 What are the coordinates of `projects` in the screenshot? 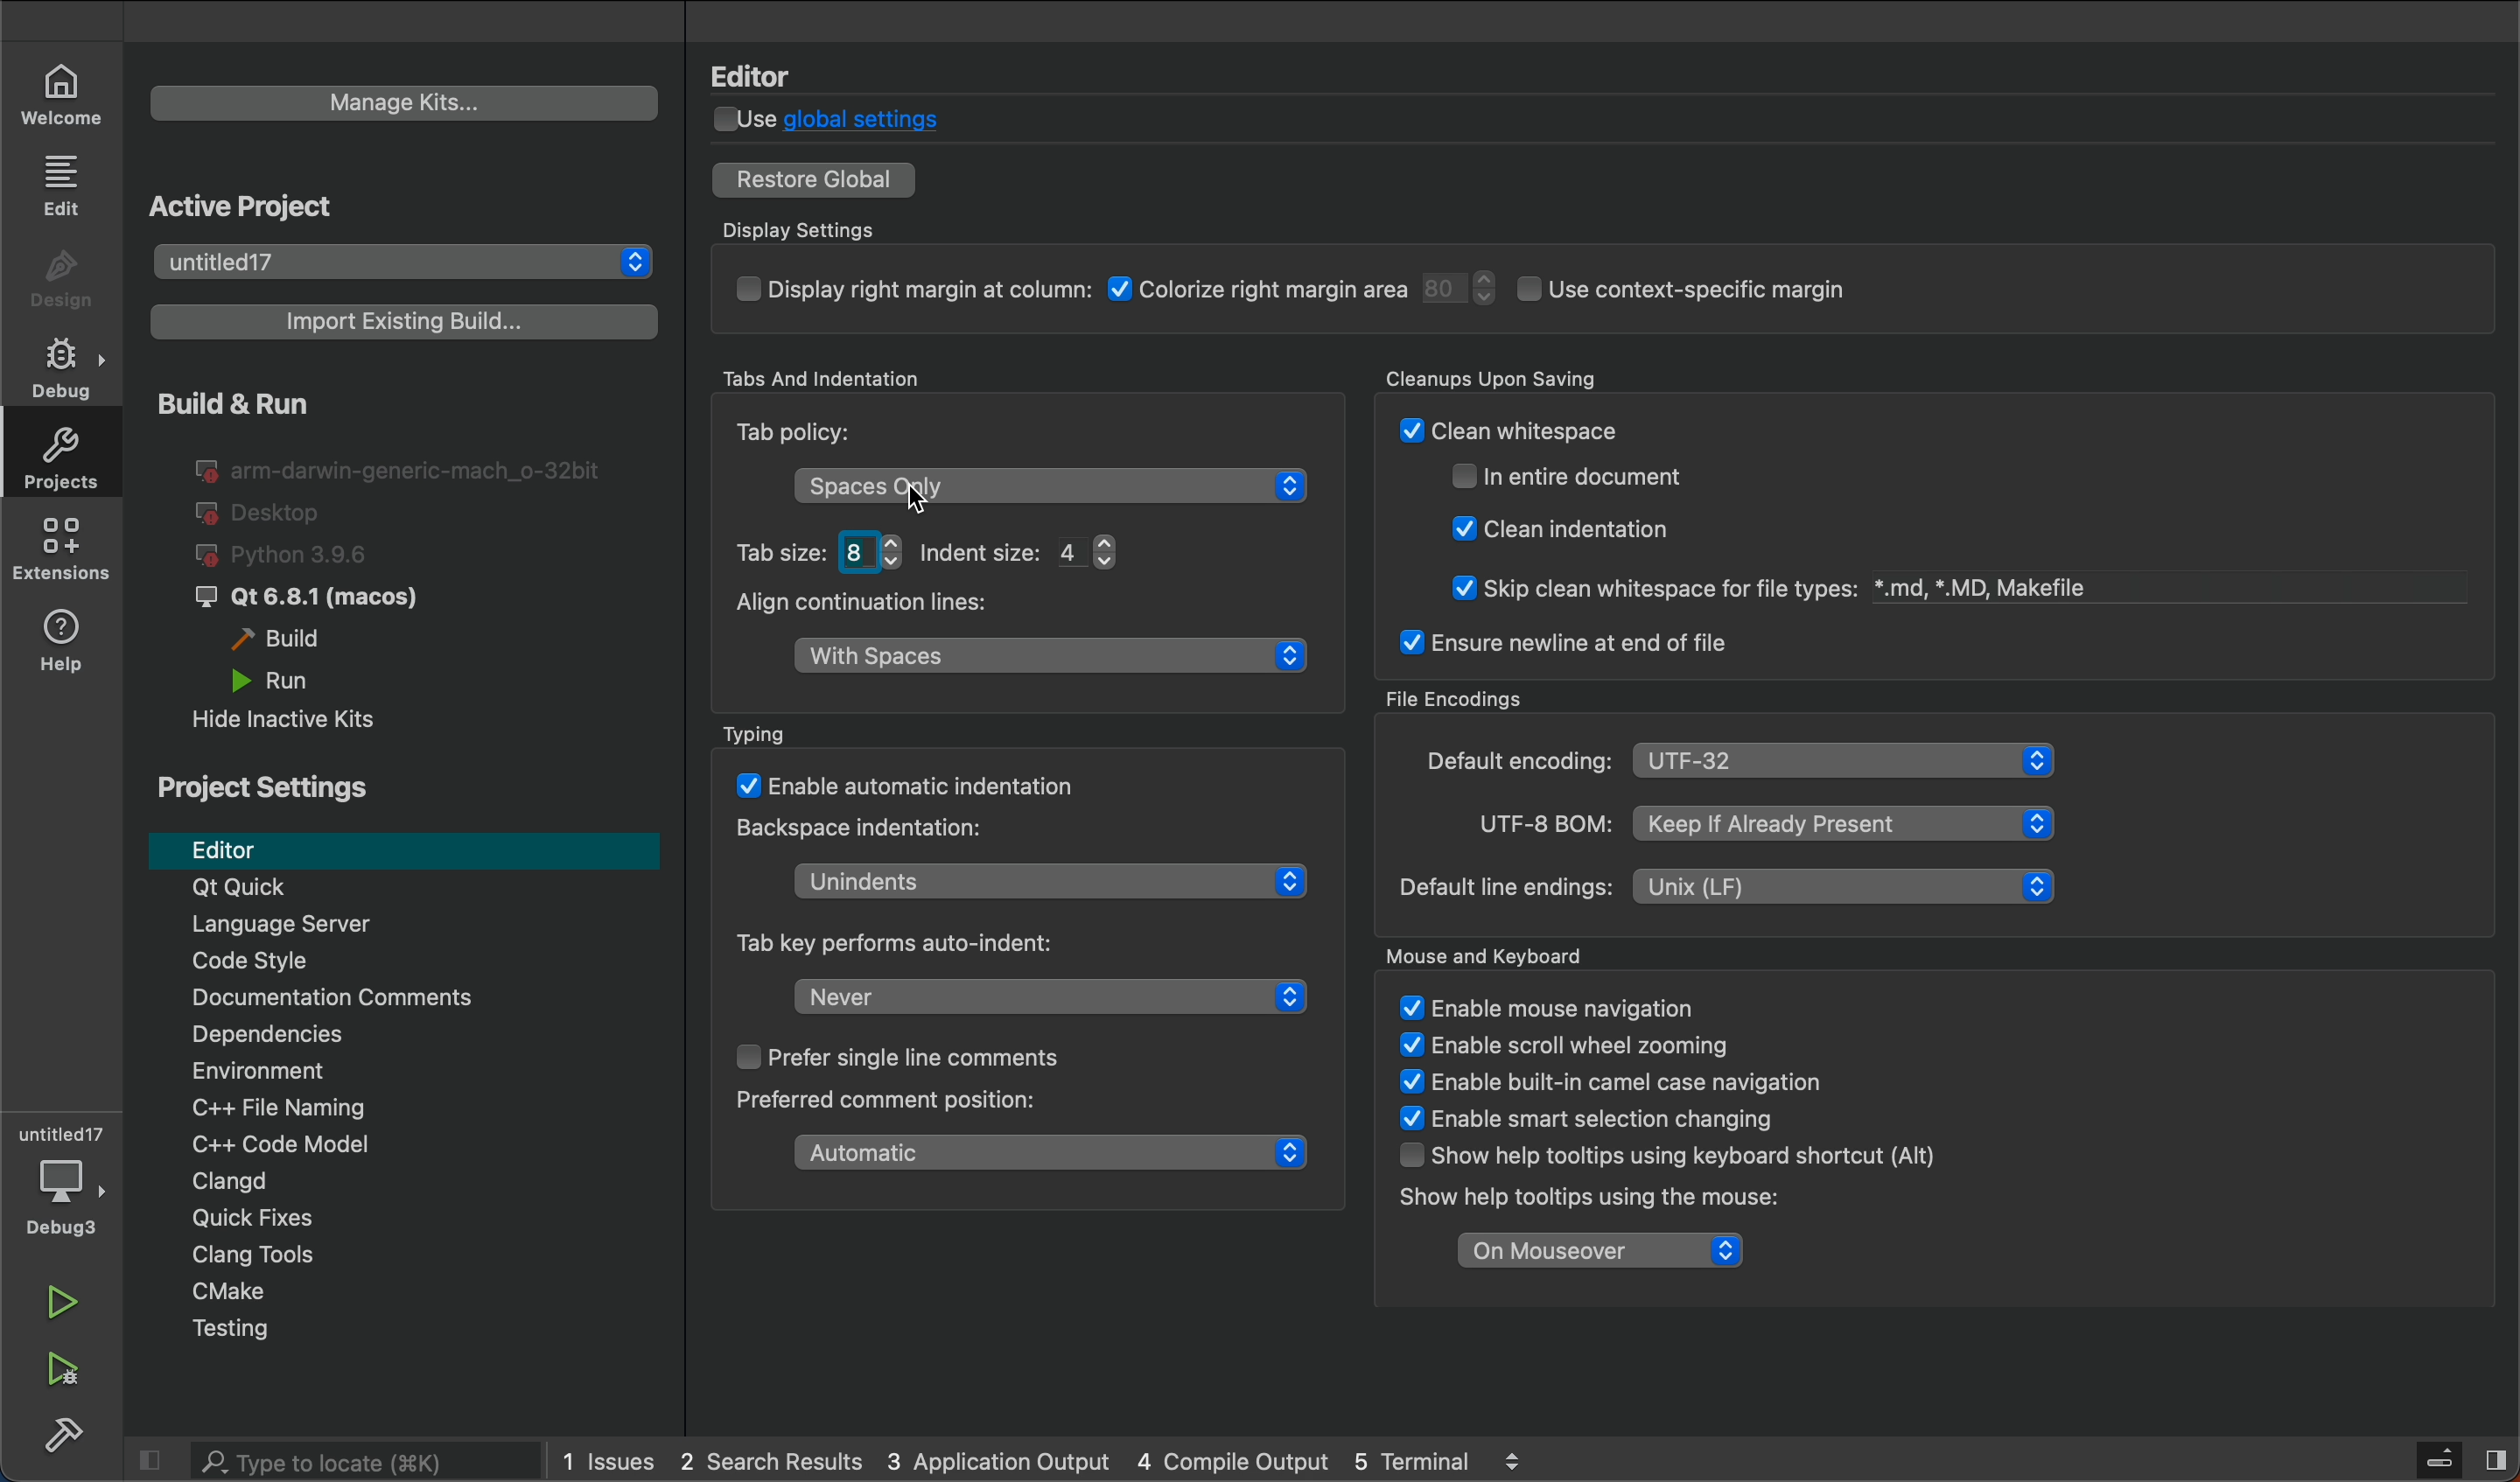 It's located at (56, 453).